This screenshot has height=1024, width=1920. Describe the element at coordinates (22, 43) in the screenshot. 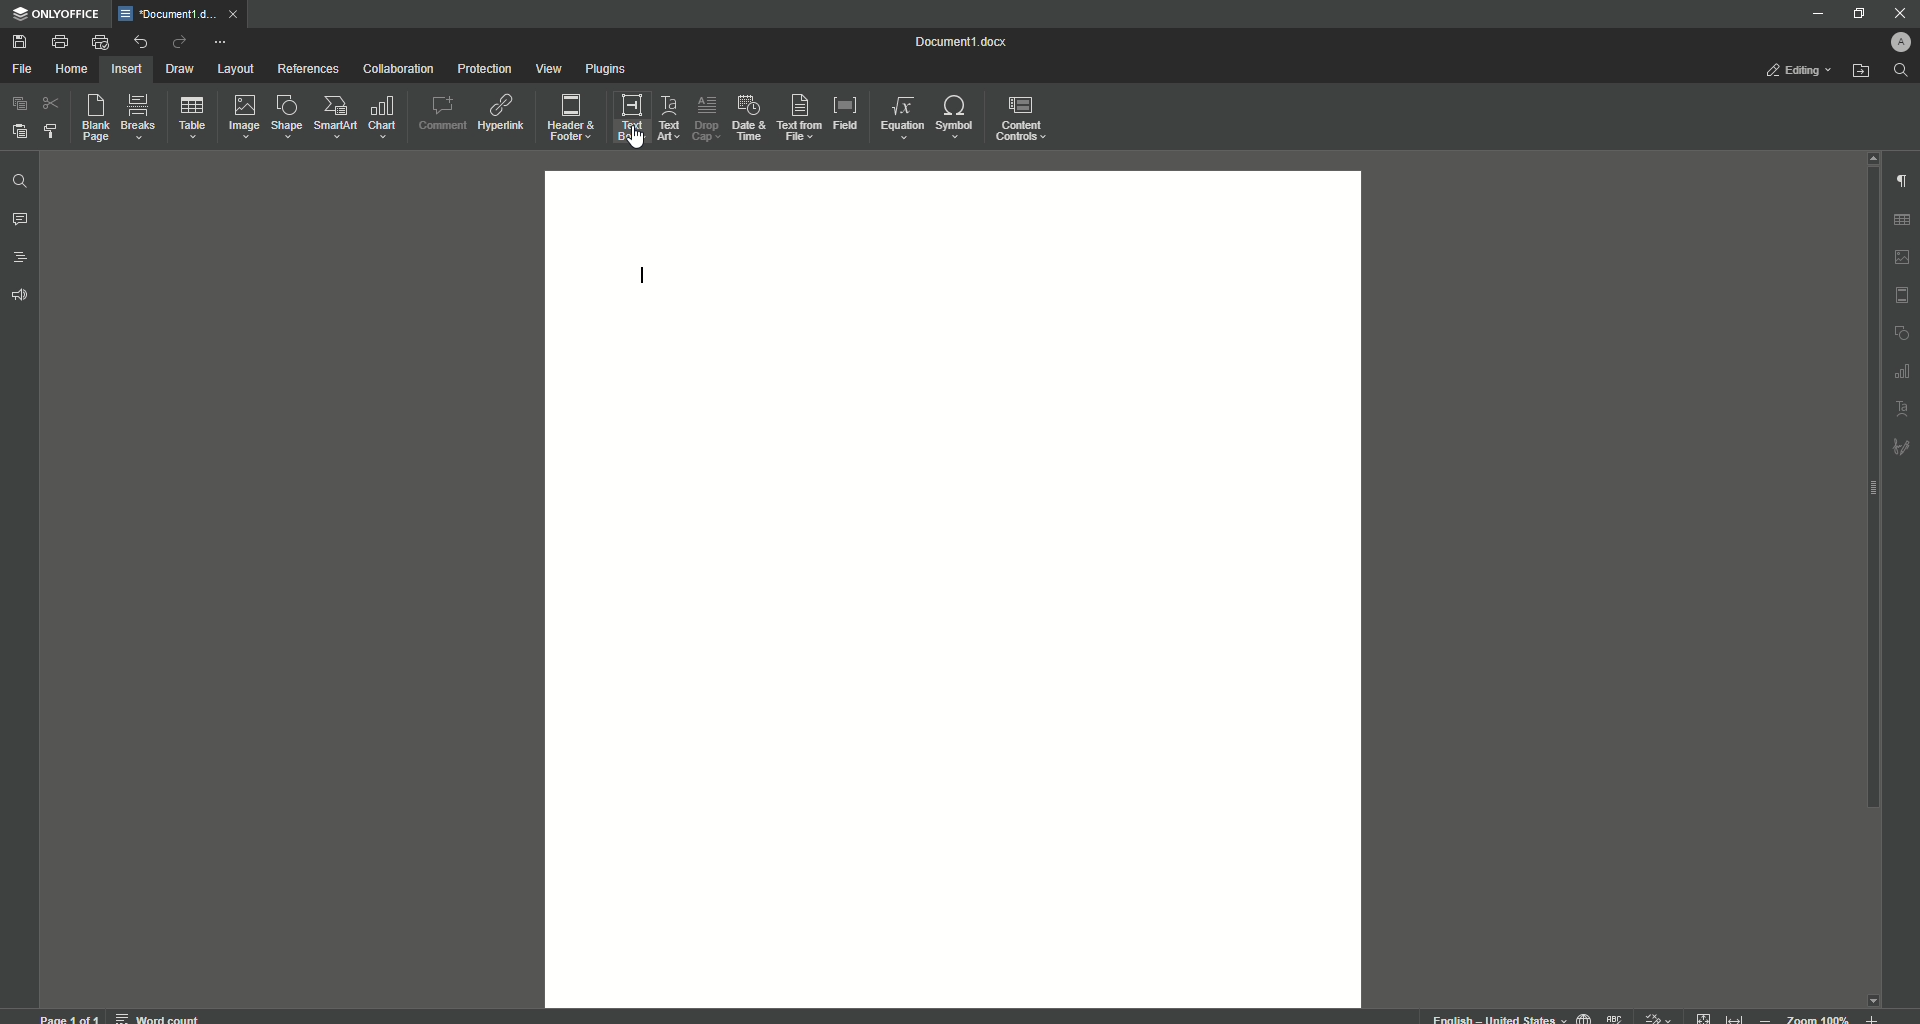

I see `Save` at that location.